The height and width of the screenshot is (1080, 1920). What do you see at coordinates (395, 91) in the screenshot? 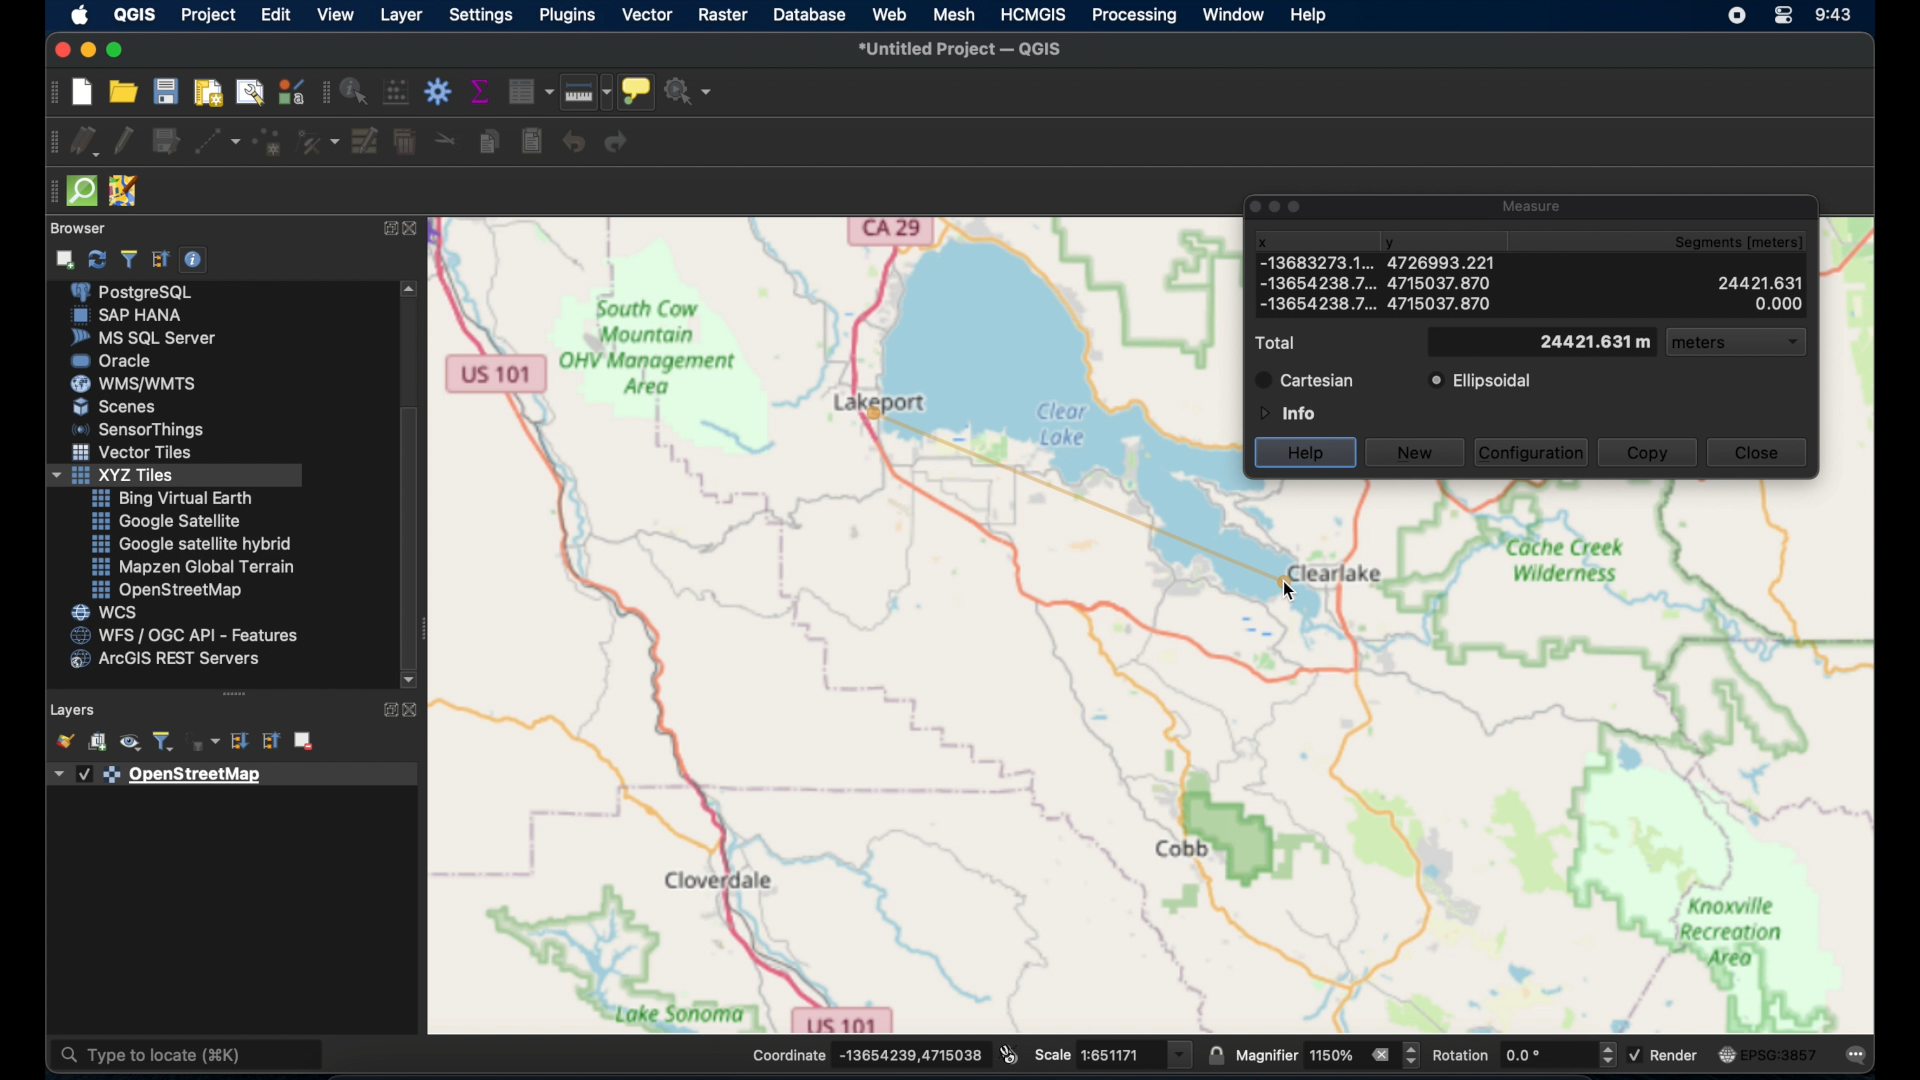
I see `open field calculator` at bounding box center [395, 91].